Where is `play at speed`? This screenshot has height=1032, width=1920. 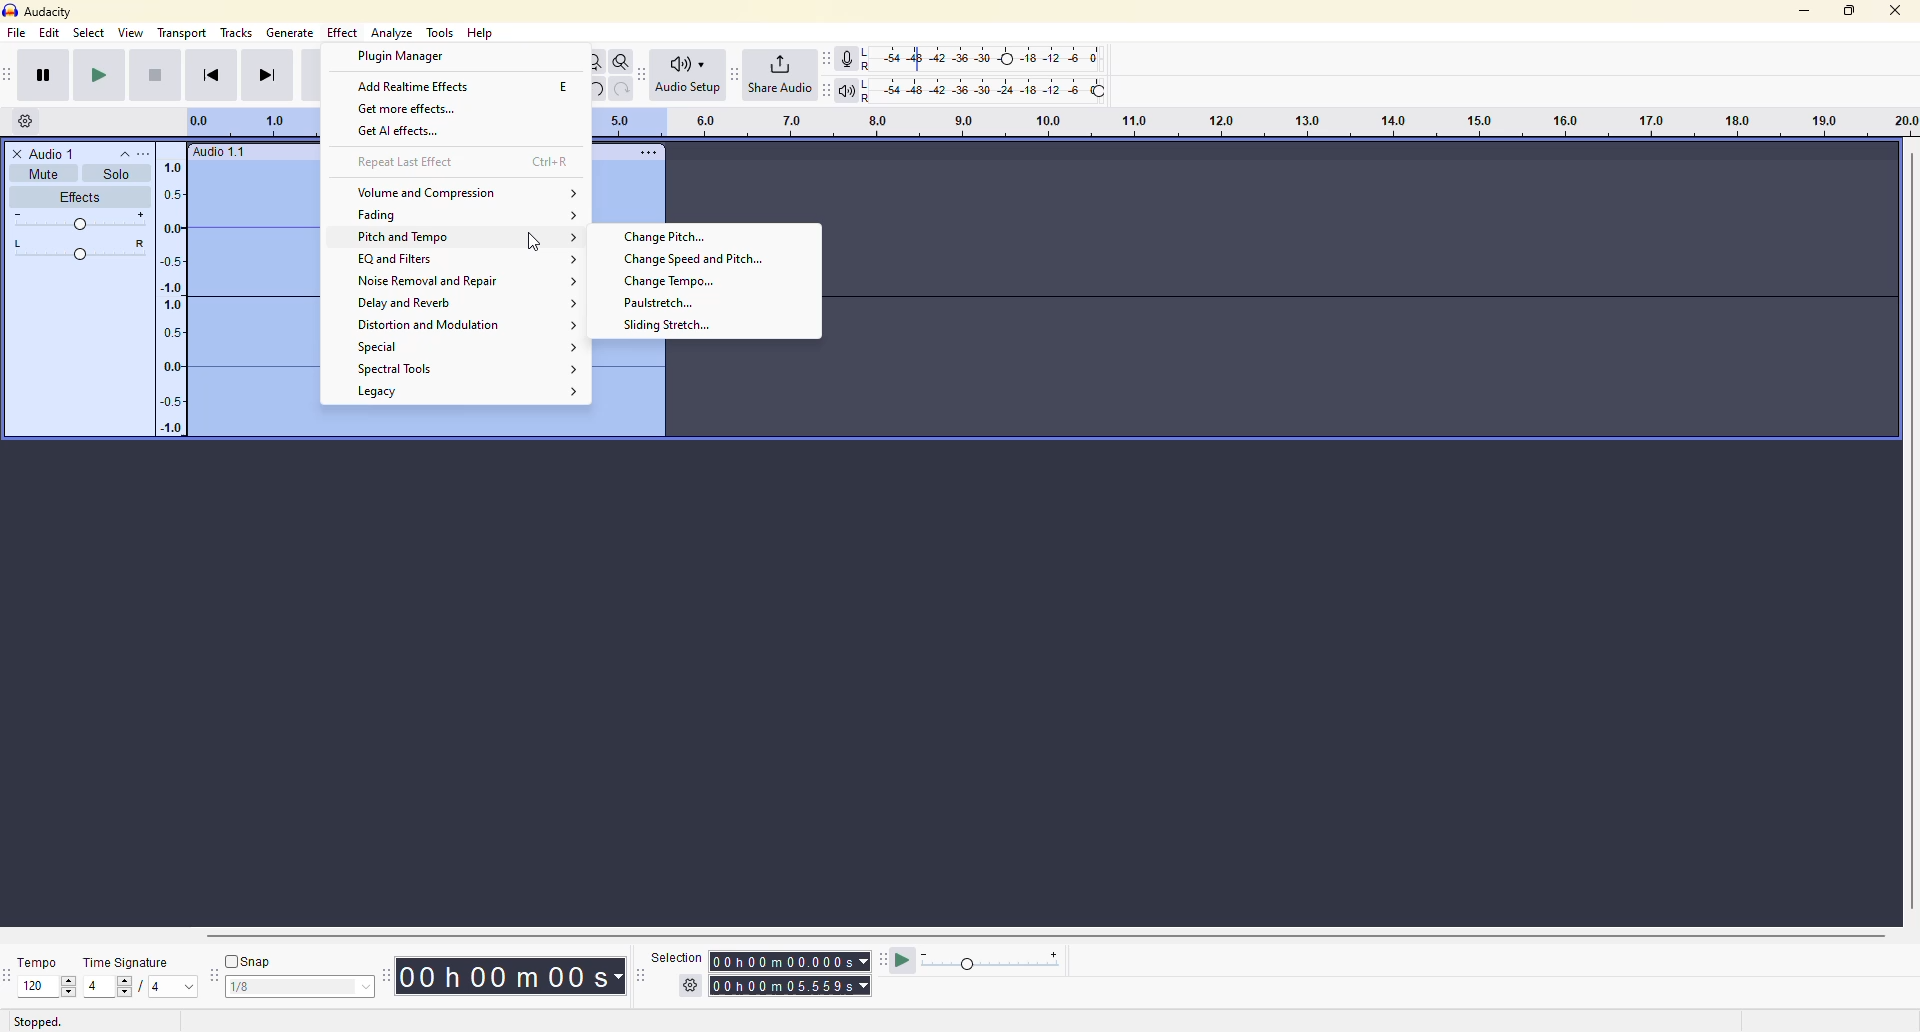
play at speed is located at coordinates (904, 960).